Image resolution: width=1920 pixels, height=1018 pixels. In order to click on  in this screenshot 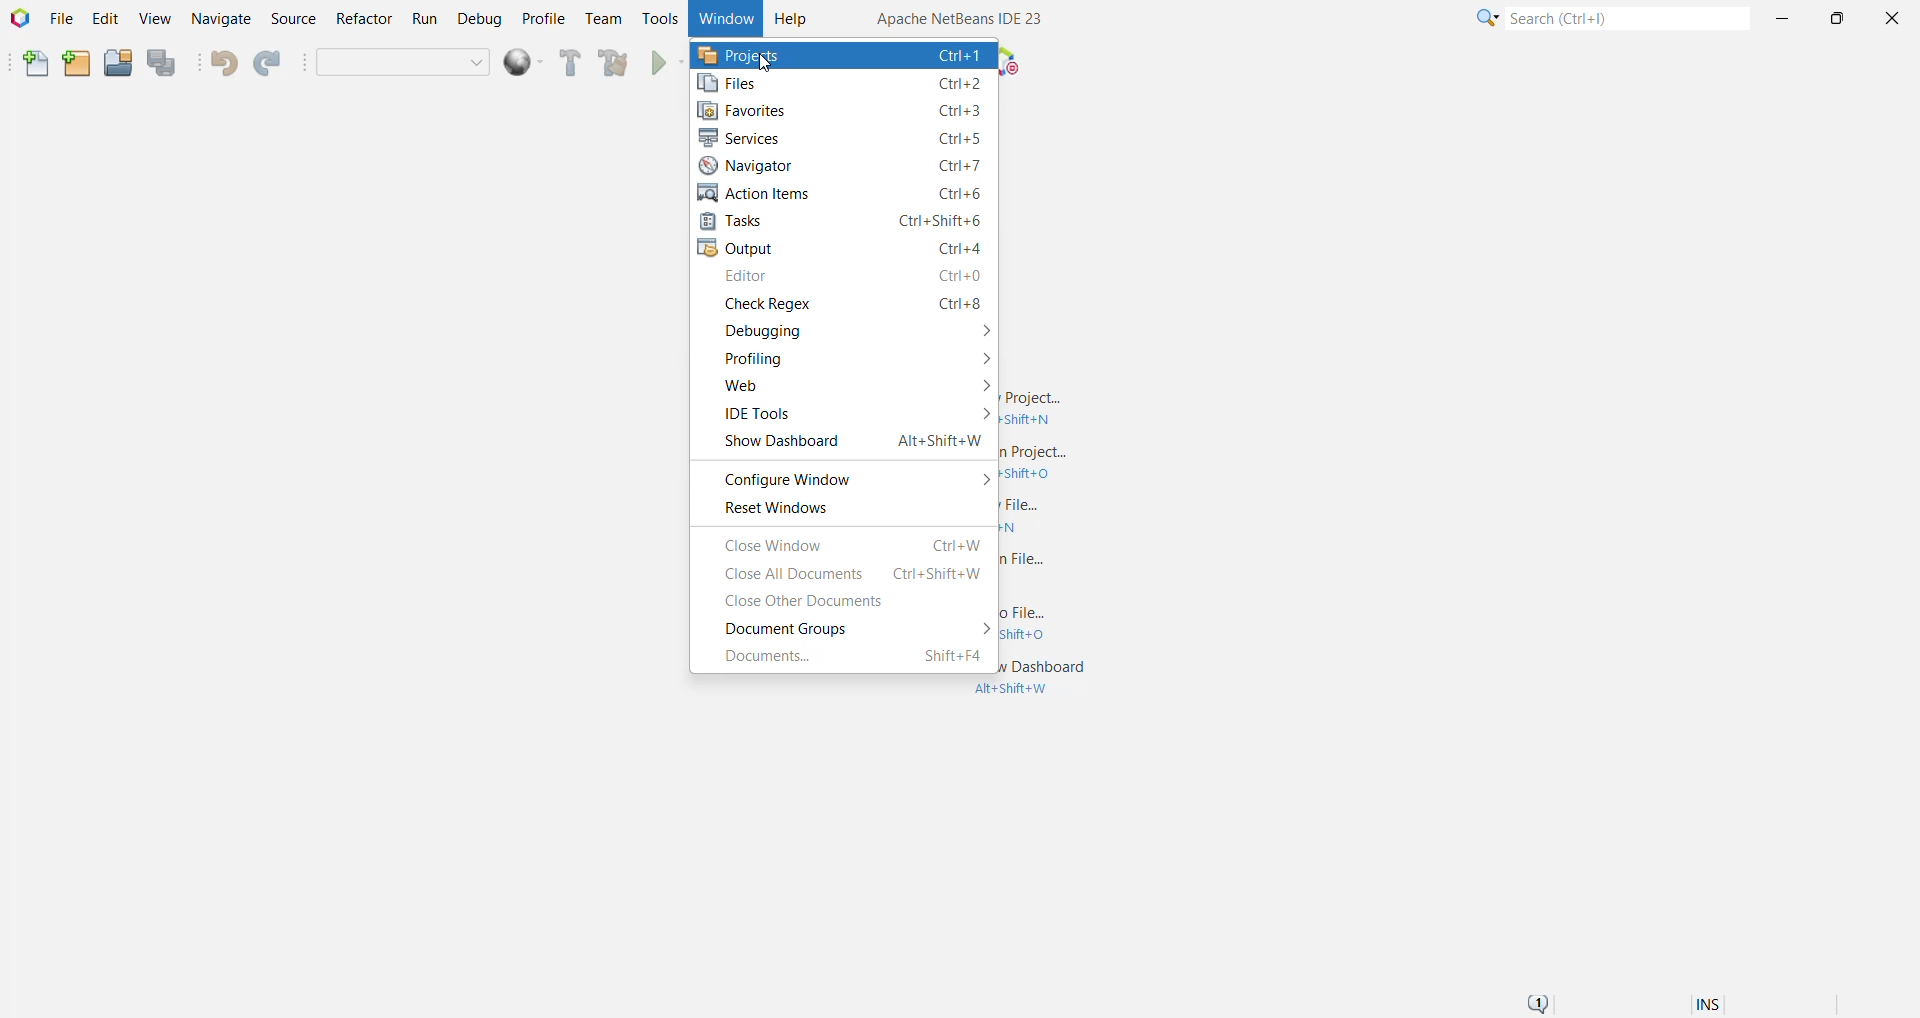, I will do `click(813, 601)`.